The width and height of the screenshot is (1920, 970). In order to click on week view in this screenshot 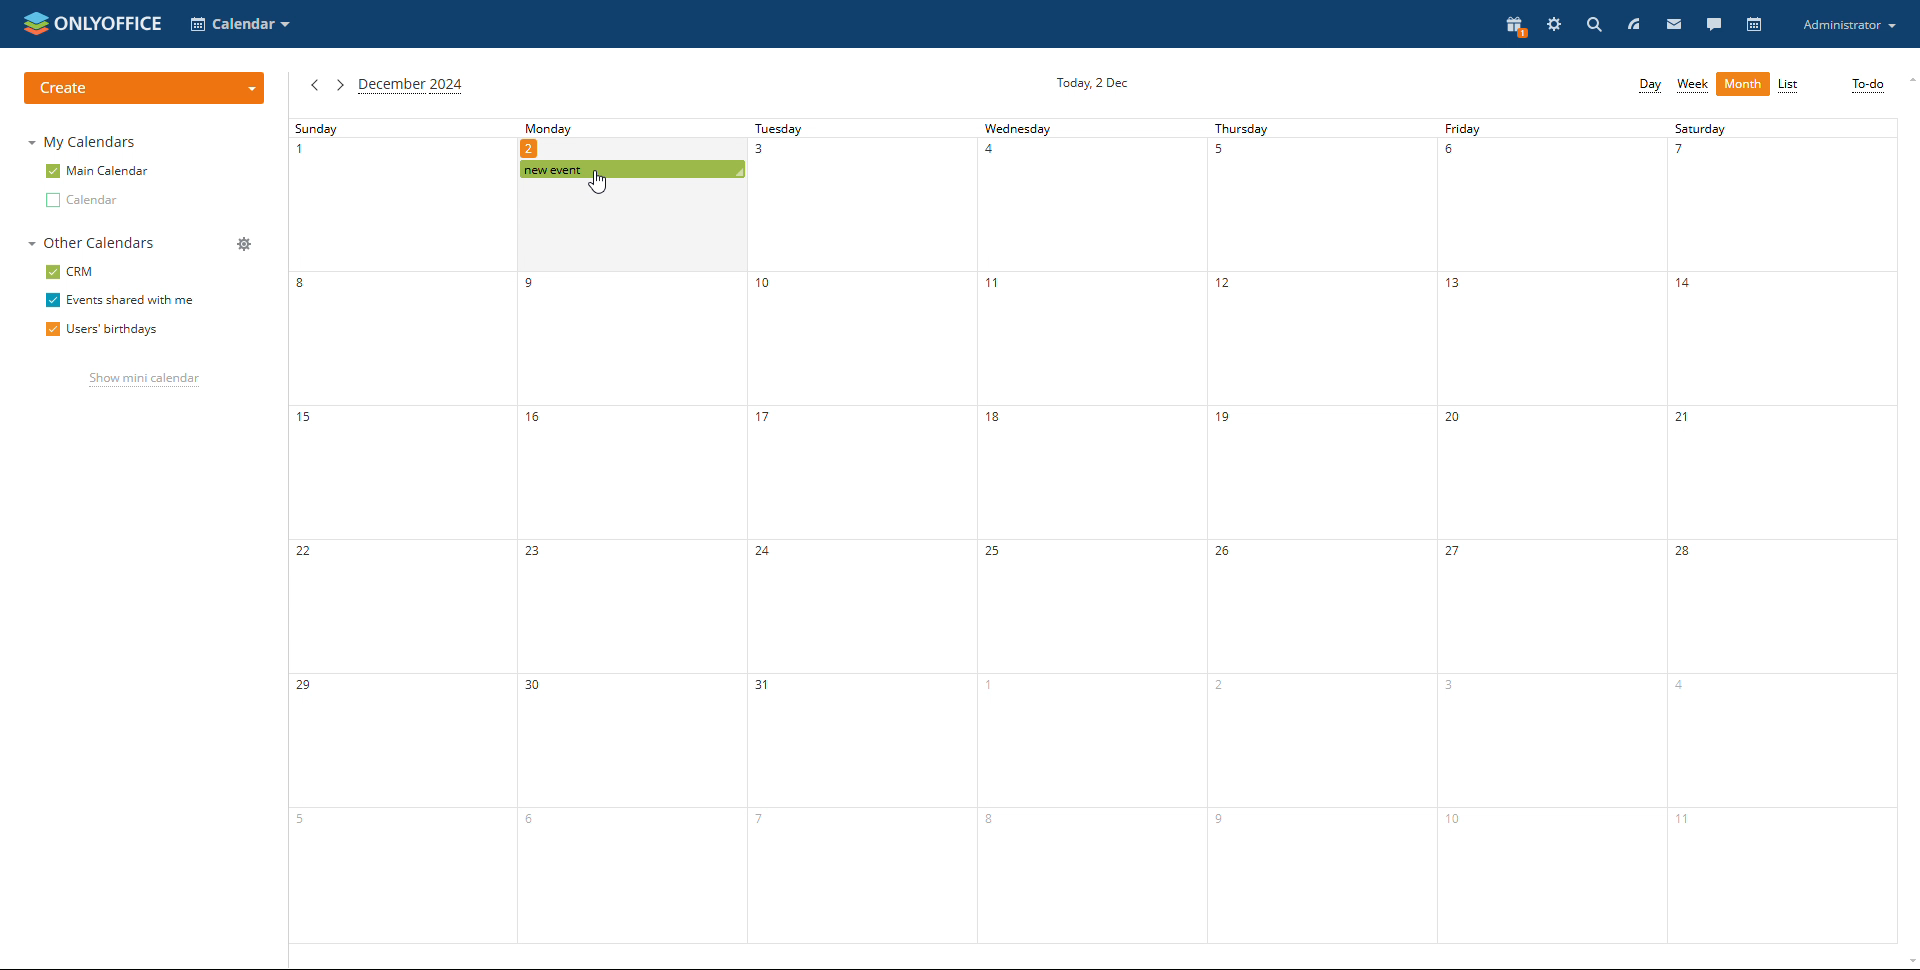, I will do `click(1693, 85)`.